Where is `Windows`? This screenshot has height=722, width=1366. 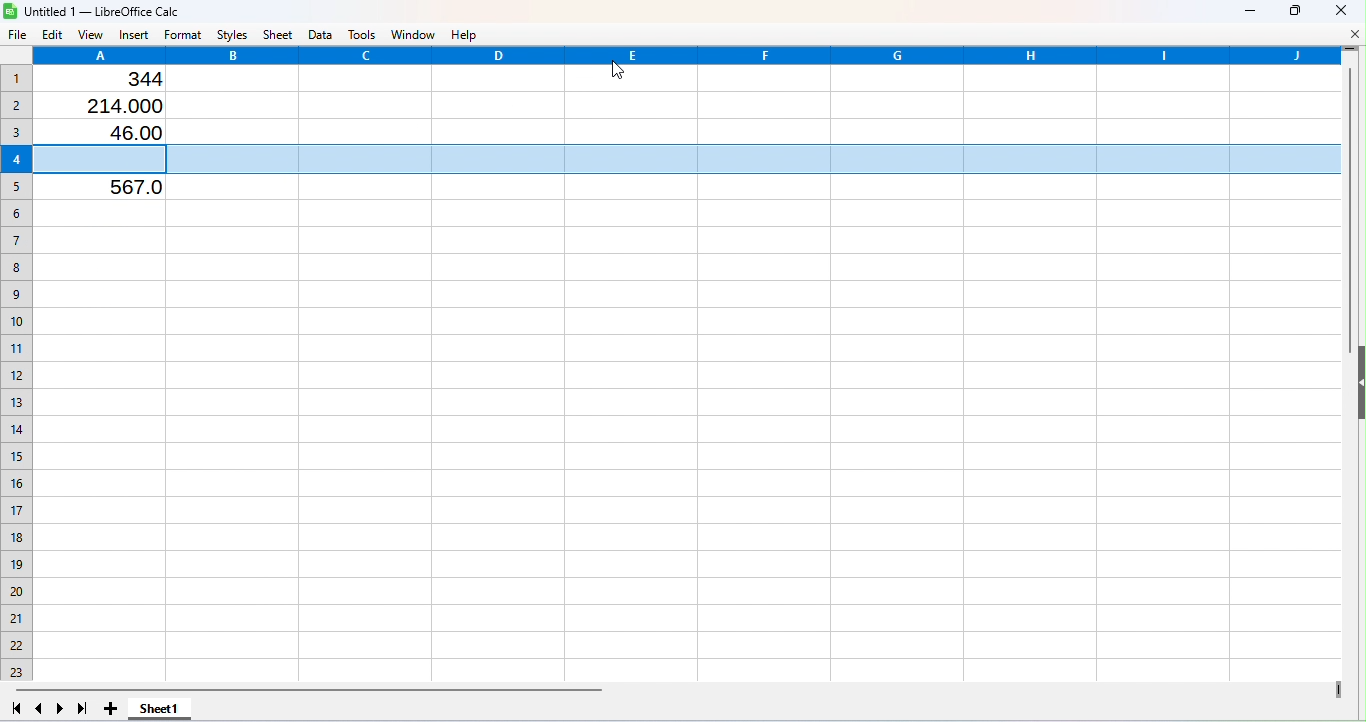 Windows is located at coordinates (414, 33).